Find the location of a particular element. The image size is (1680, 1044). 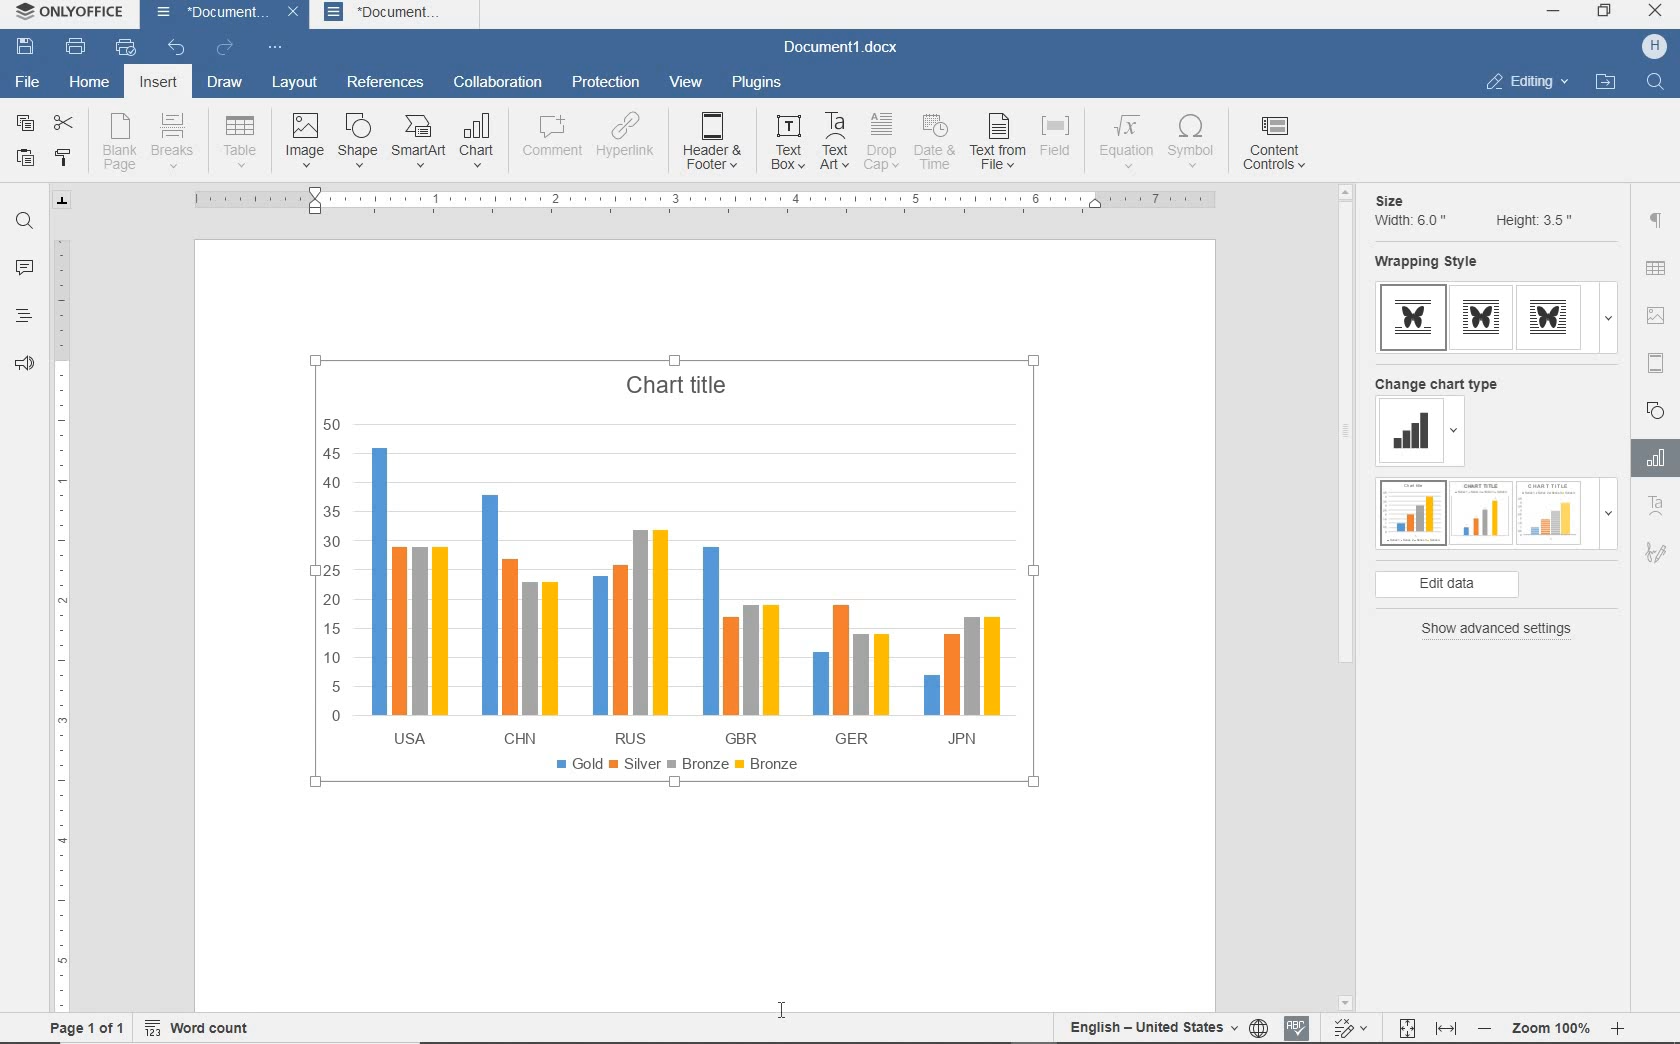

size is located at coordinates (1394, 195).